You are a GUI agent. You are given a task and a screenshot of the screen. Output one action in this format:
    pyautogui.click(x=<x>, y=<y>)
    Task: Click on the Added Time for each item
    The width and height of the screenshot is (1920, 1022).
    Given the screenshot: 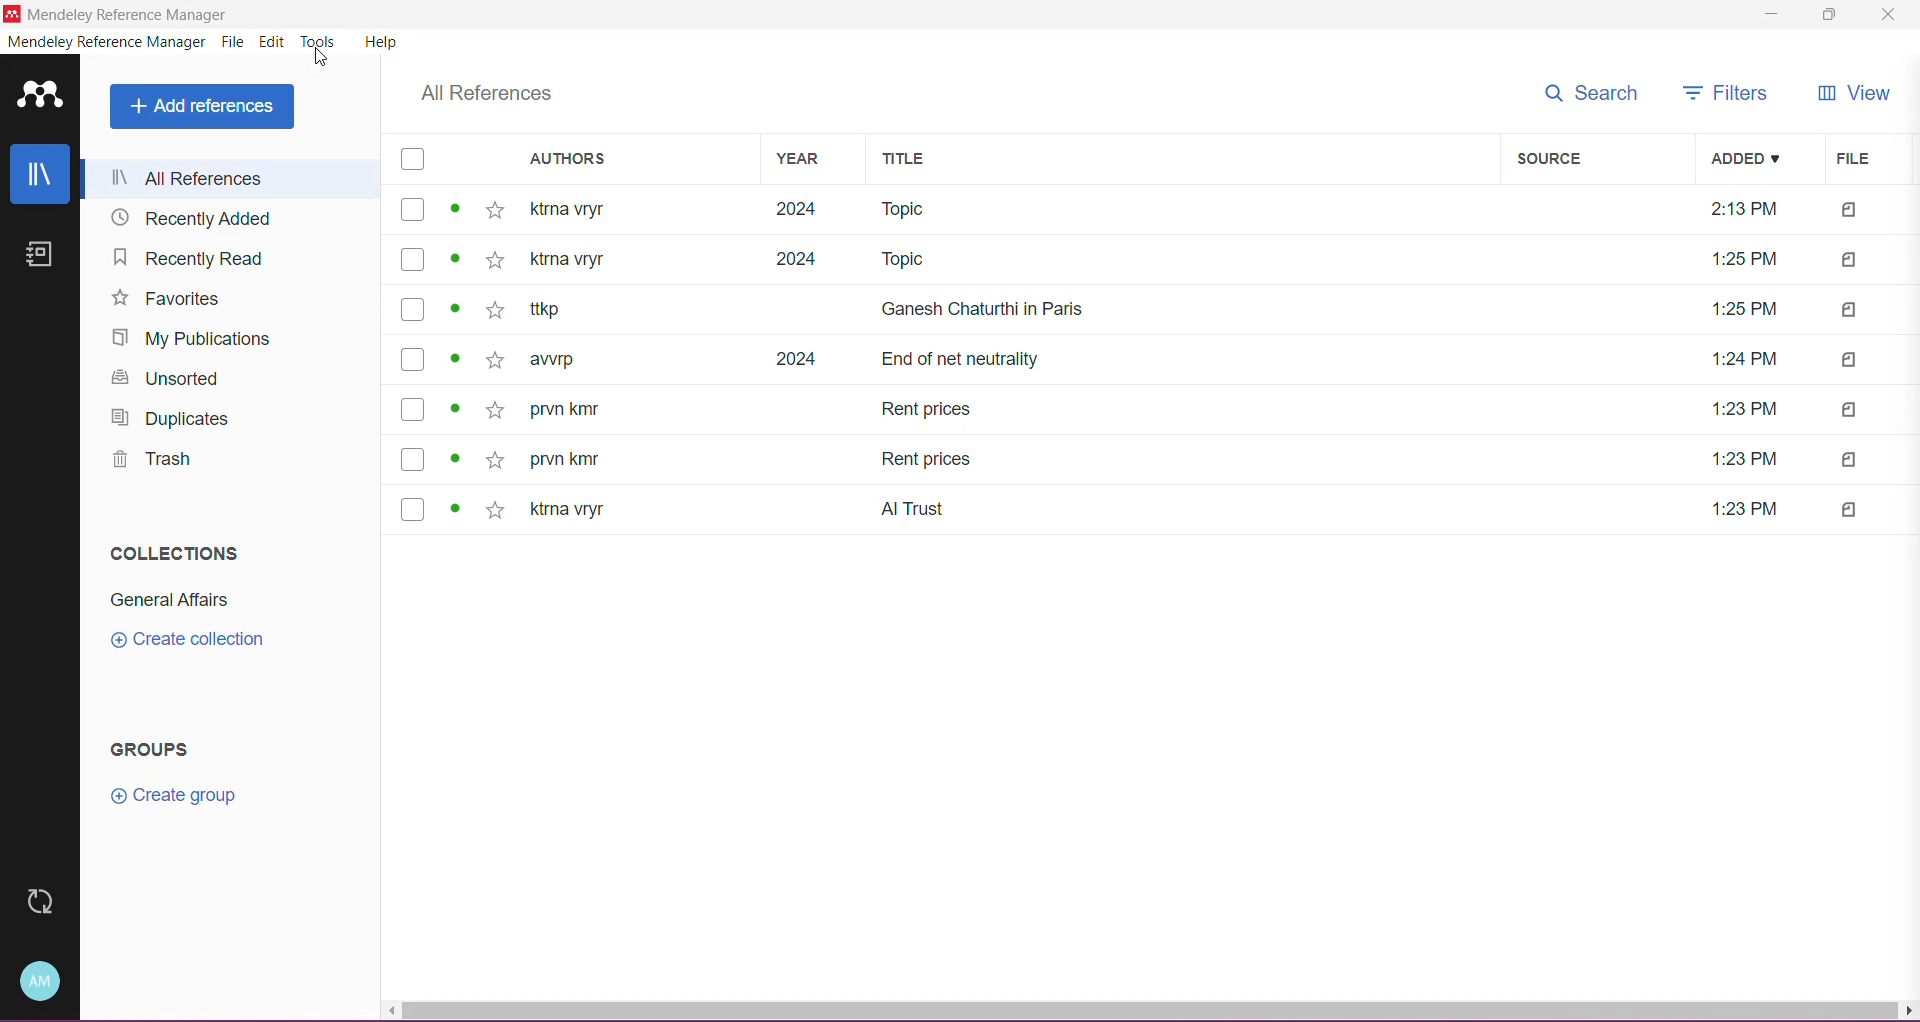 What is the action you would take?
    pyautogui.click(x=1744, y=206)
    